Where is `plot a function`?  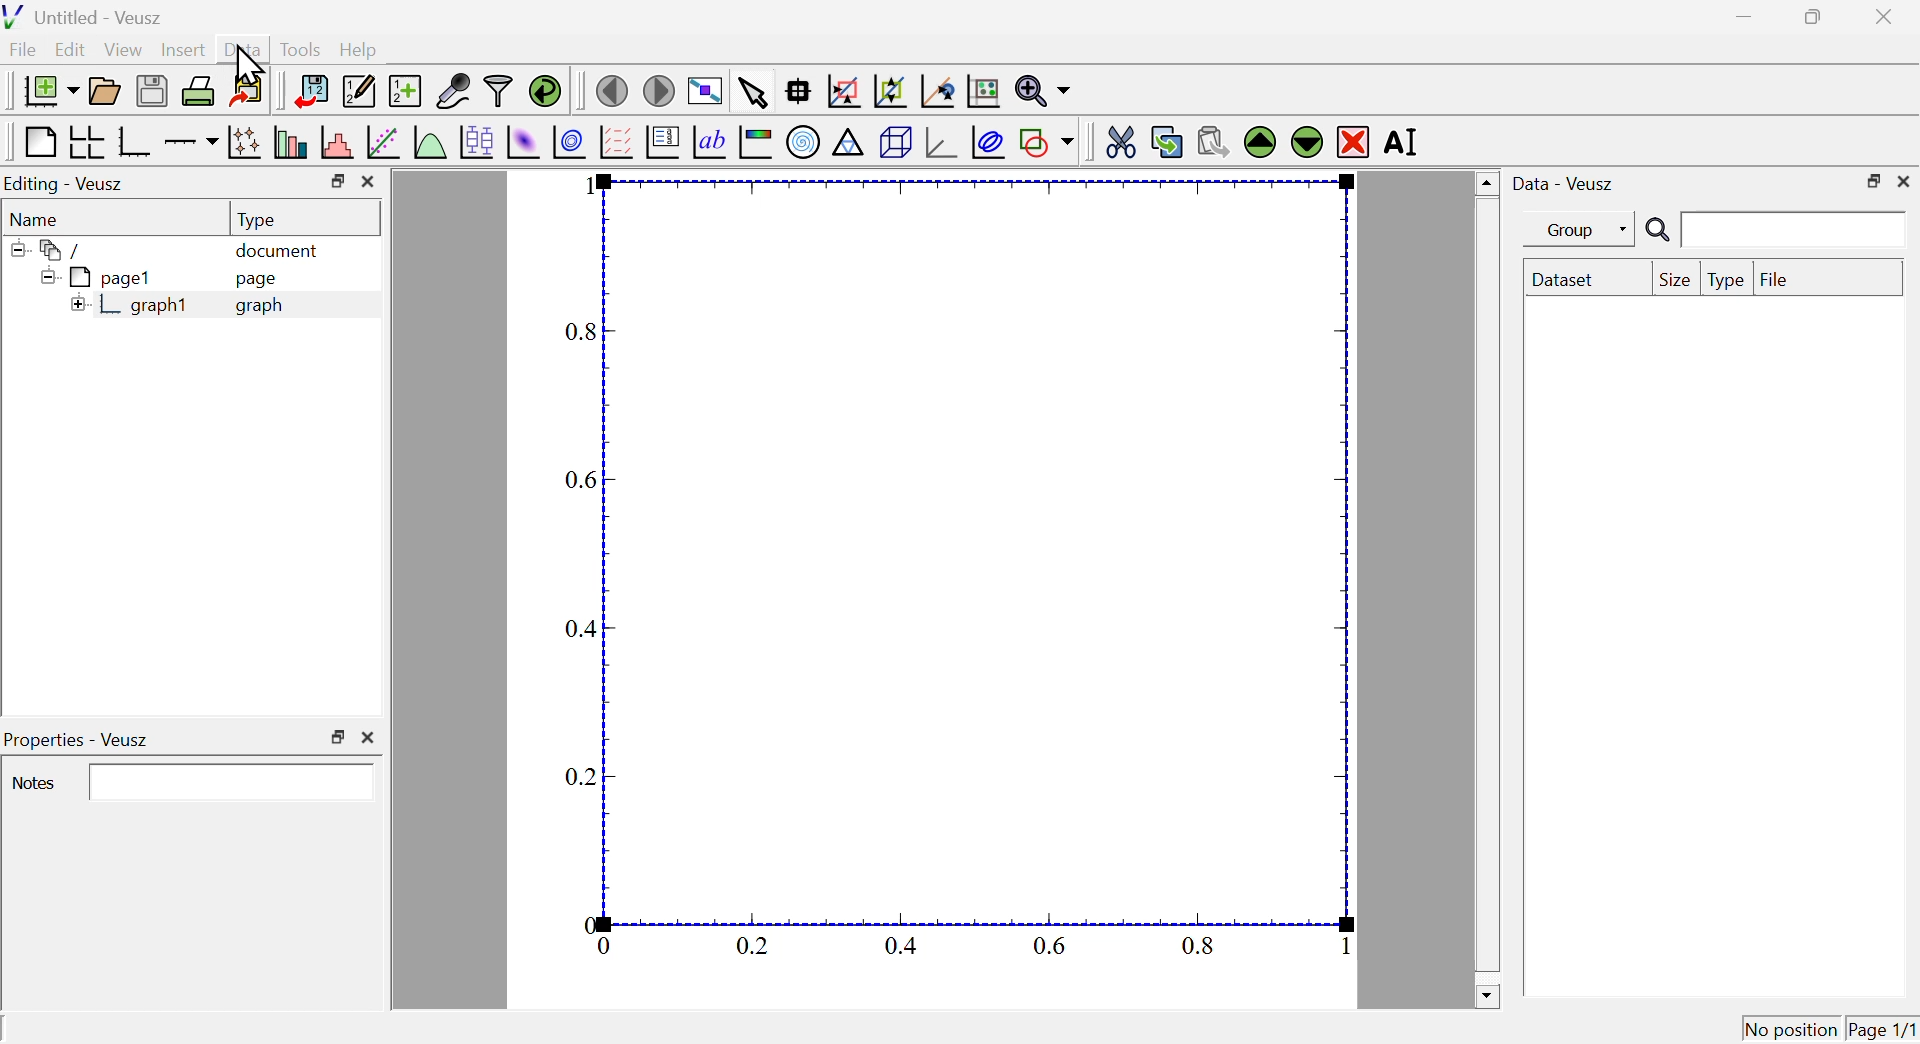
plot a function is located at coordinates (429, 142).